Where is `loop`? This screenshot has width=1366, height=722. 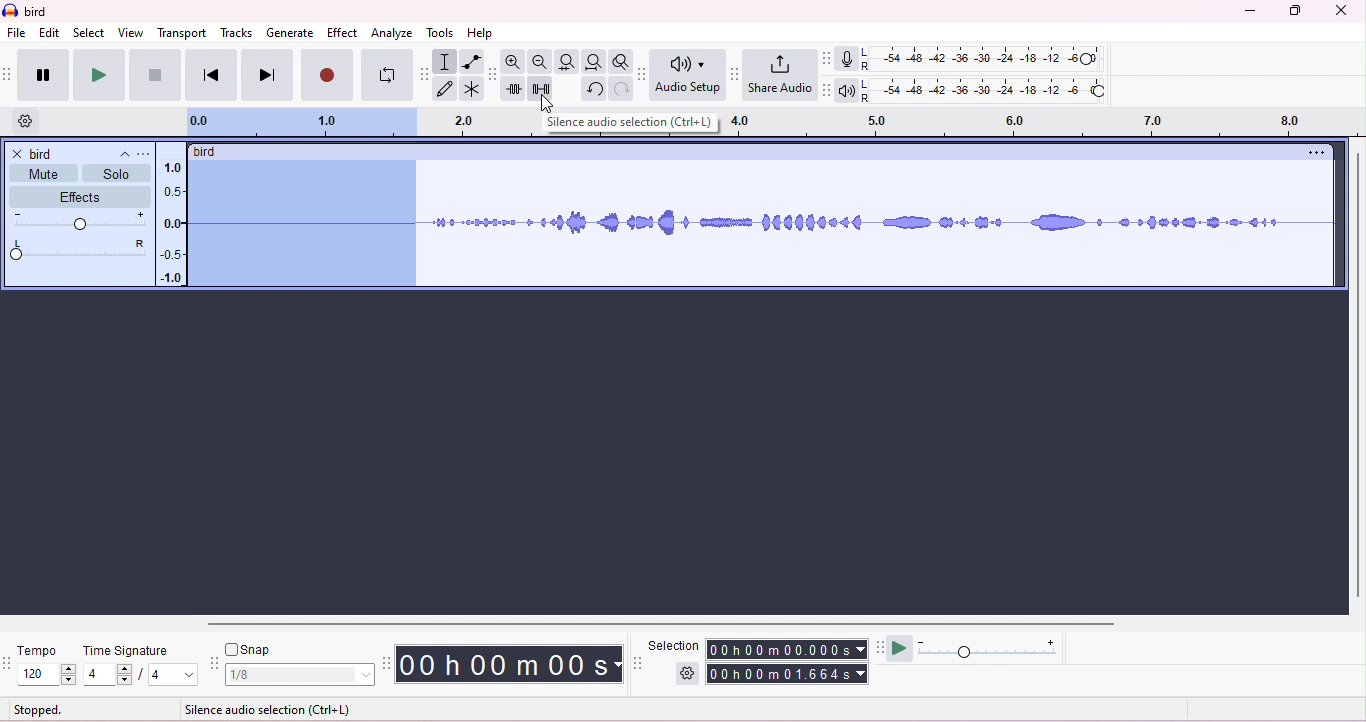
loop is located at coordinates (387, 75).